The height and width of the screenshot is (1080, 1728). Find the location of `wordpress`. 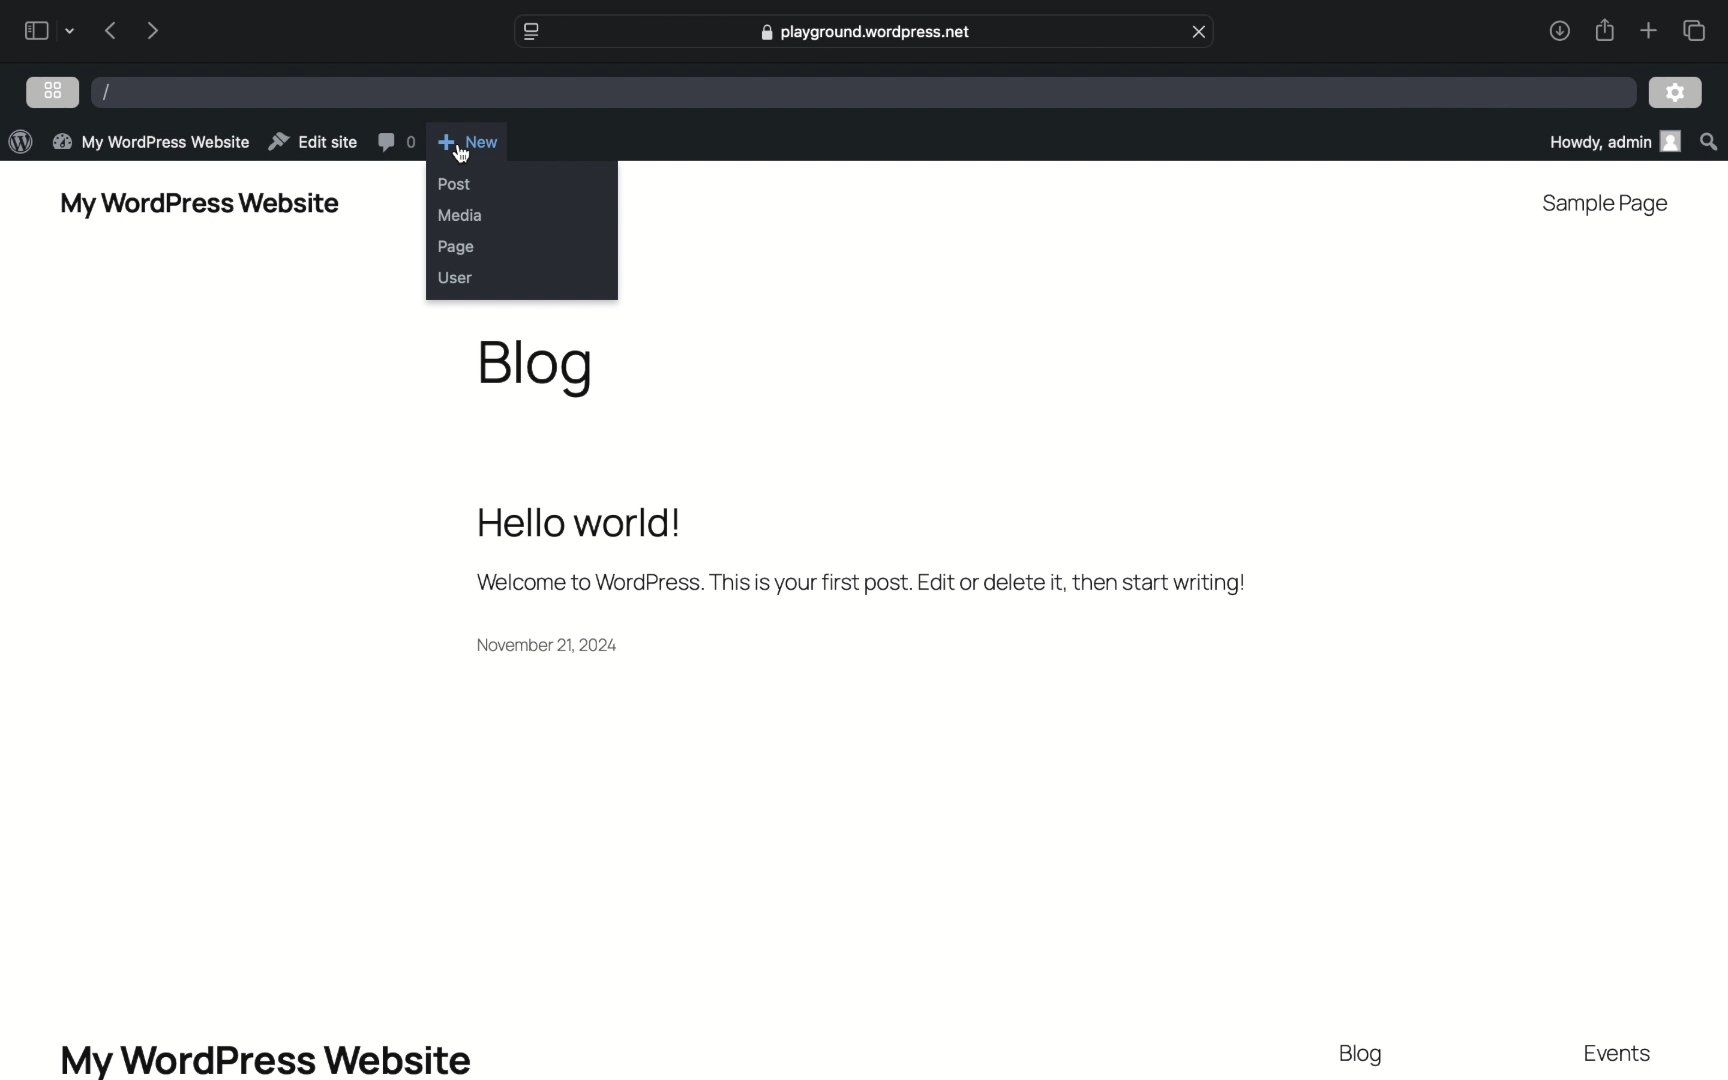

wordpress is located at coordinates (20, 141).